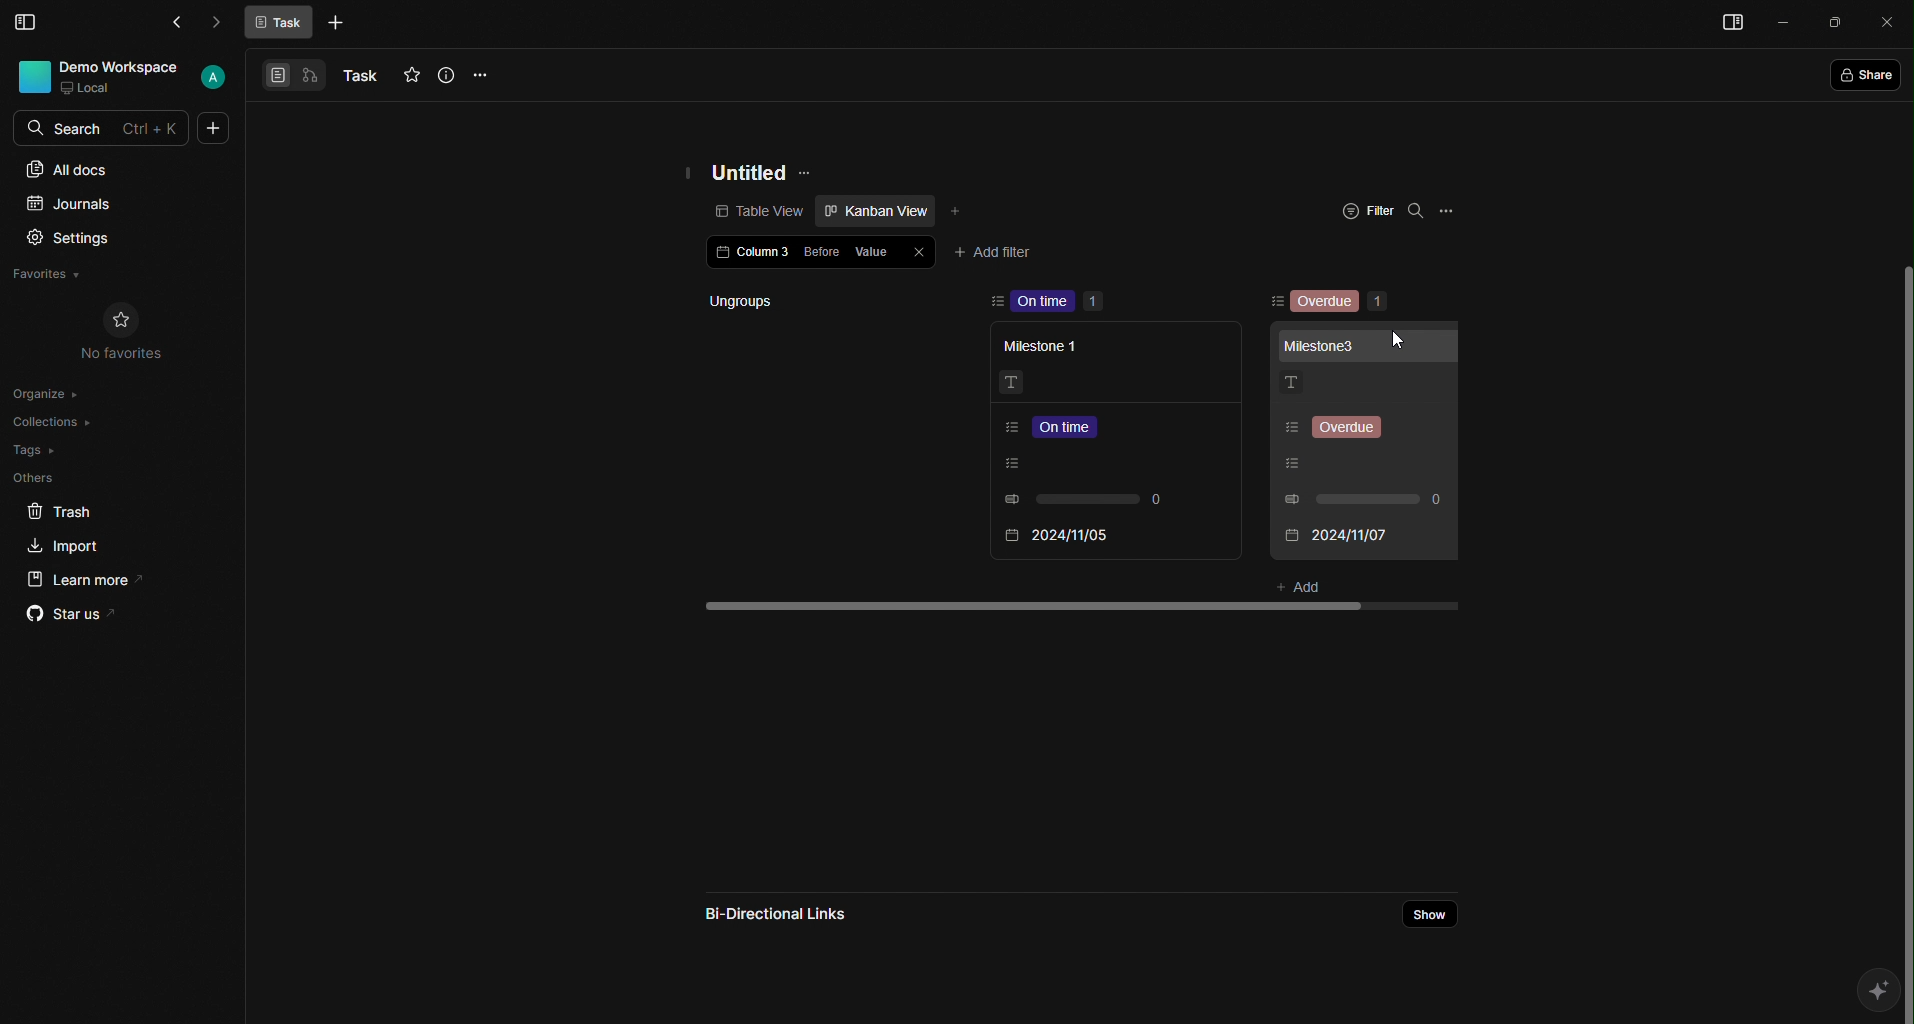 The height and width of the screenshot is (1024, 1914). Describe the element at coordinates (733, 212) in the screenshot. I see `Table view` at that location.